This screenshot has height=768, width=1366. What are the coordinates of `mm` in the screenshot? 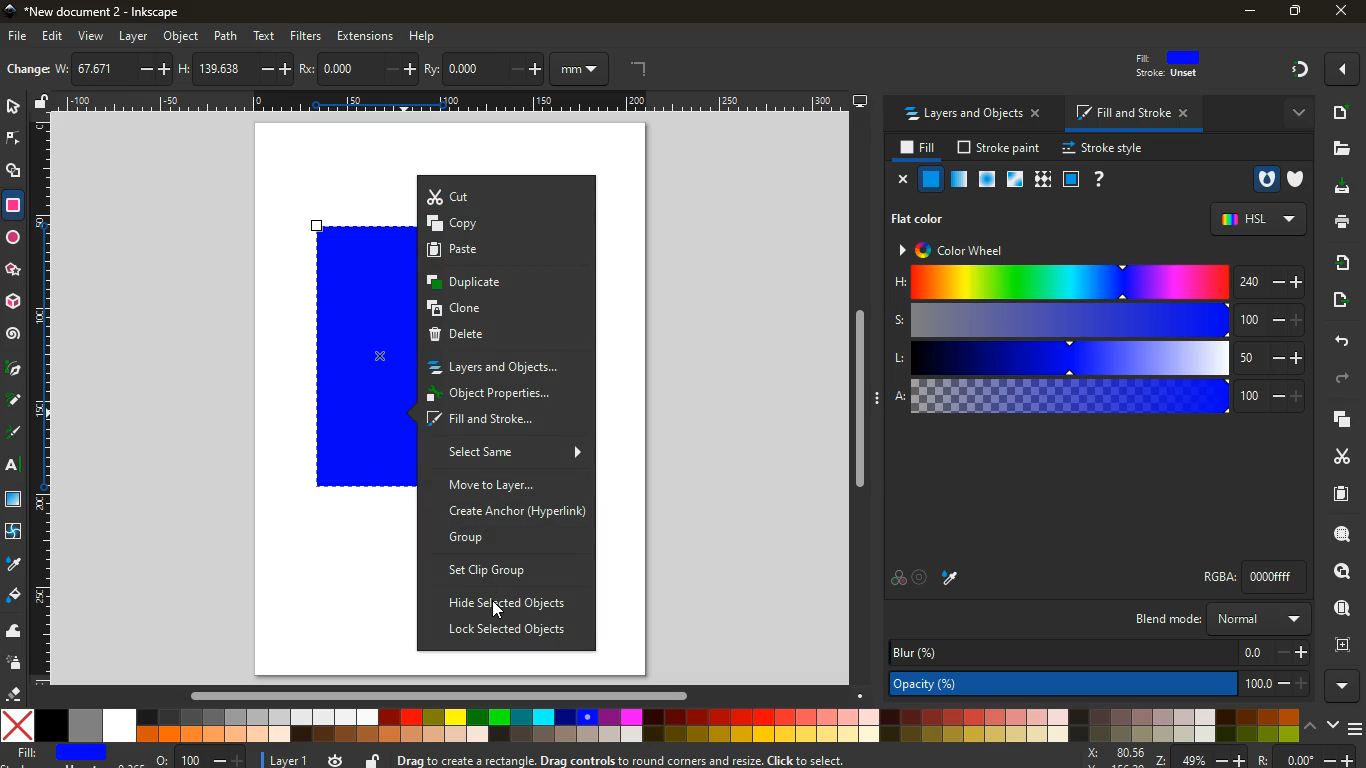 It's located at (581, 68).